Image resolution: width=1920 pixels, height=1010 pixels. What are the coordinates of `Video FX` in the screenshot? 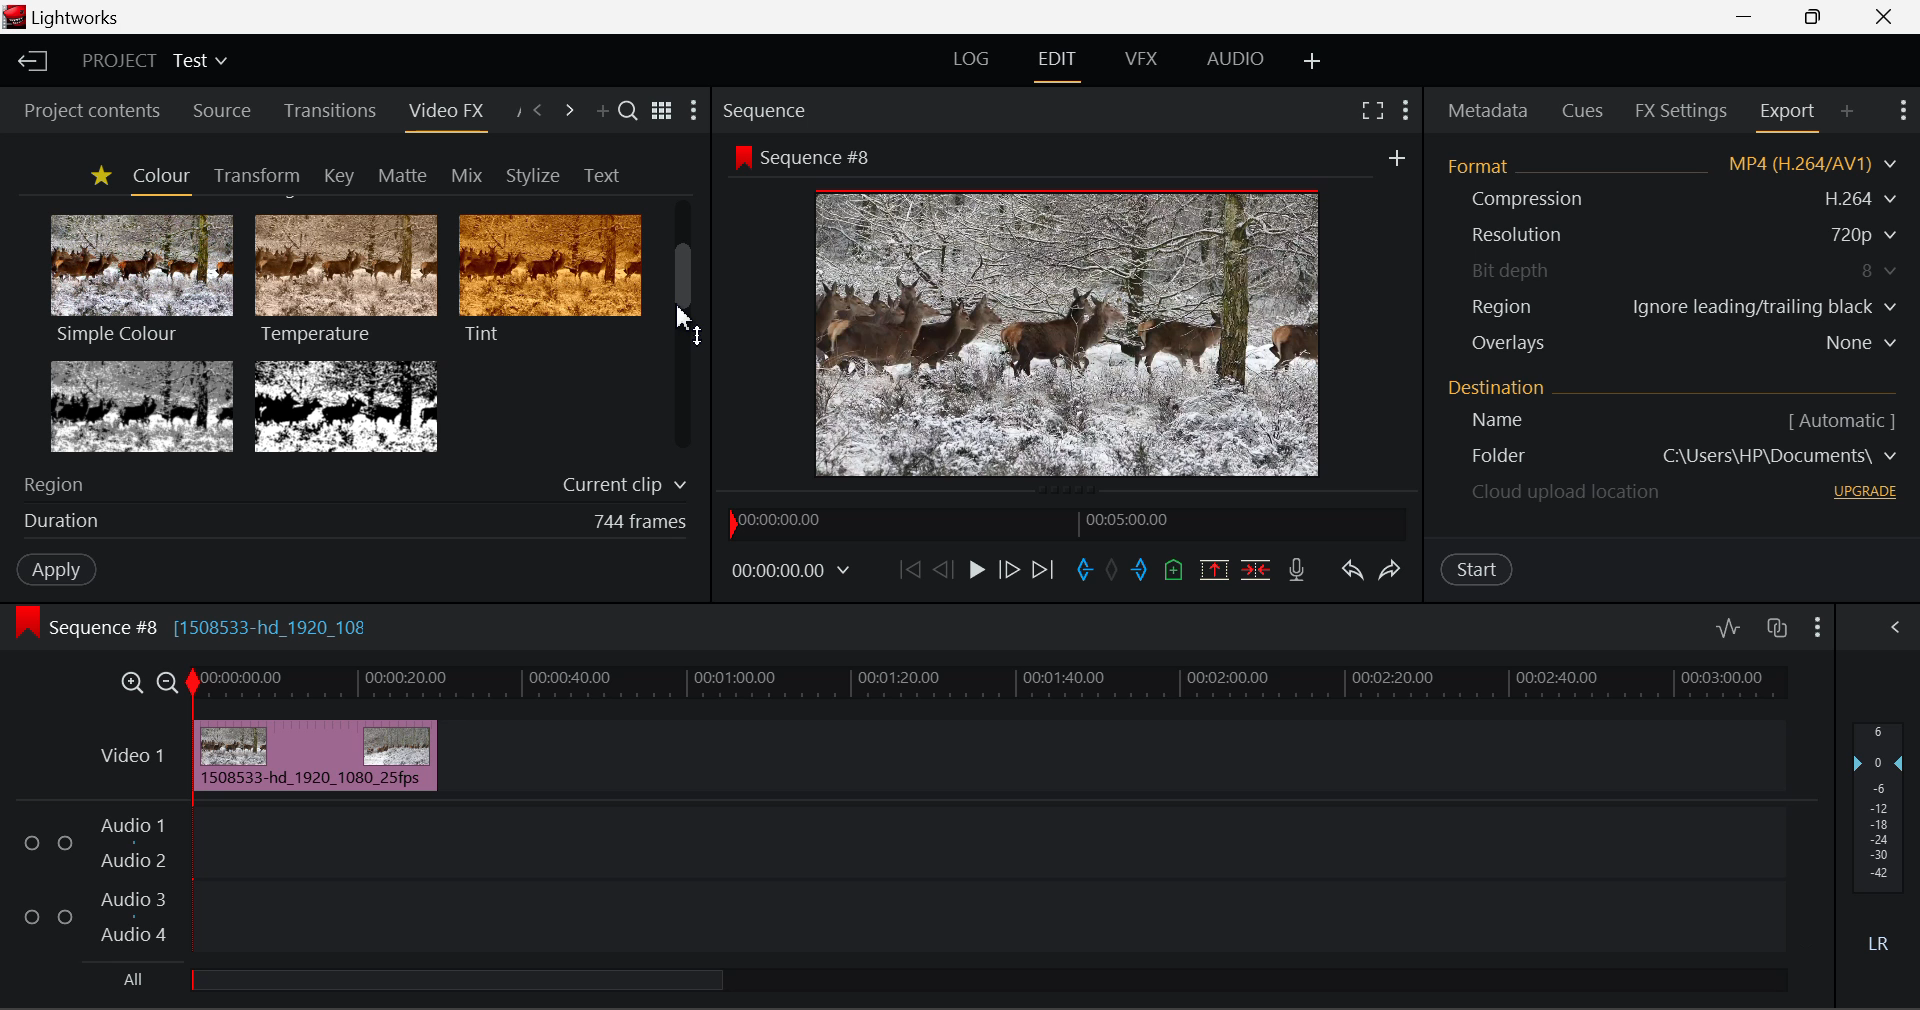 It's located at (445, 117).